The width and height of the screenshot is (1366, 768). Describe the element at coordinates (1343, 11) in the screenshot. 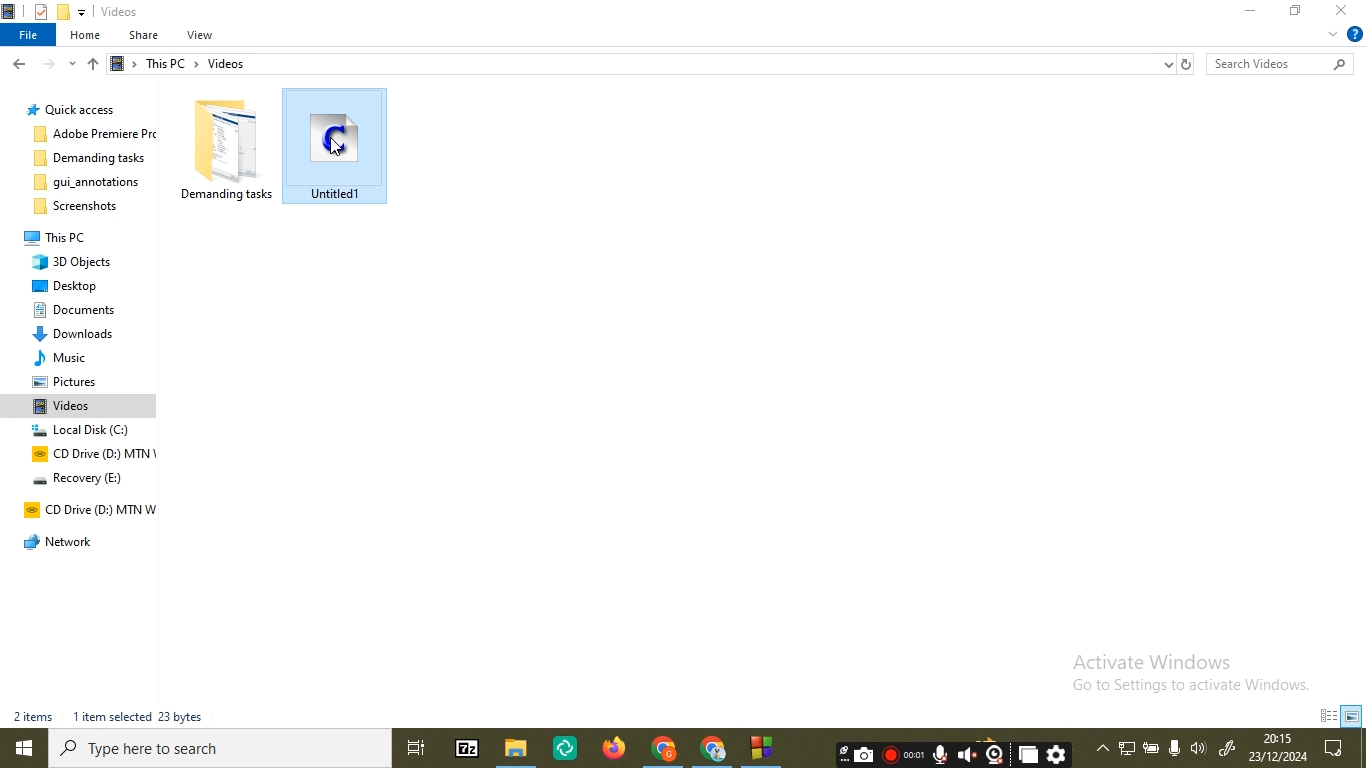

I see `close` at that location.